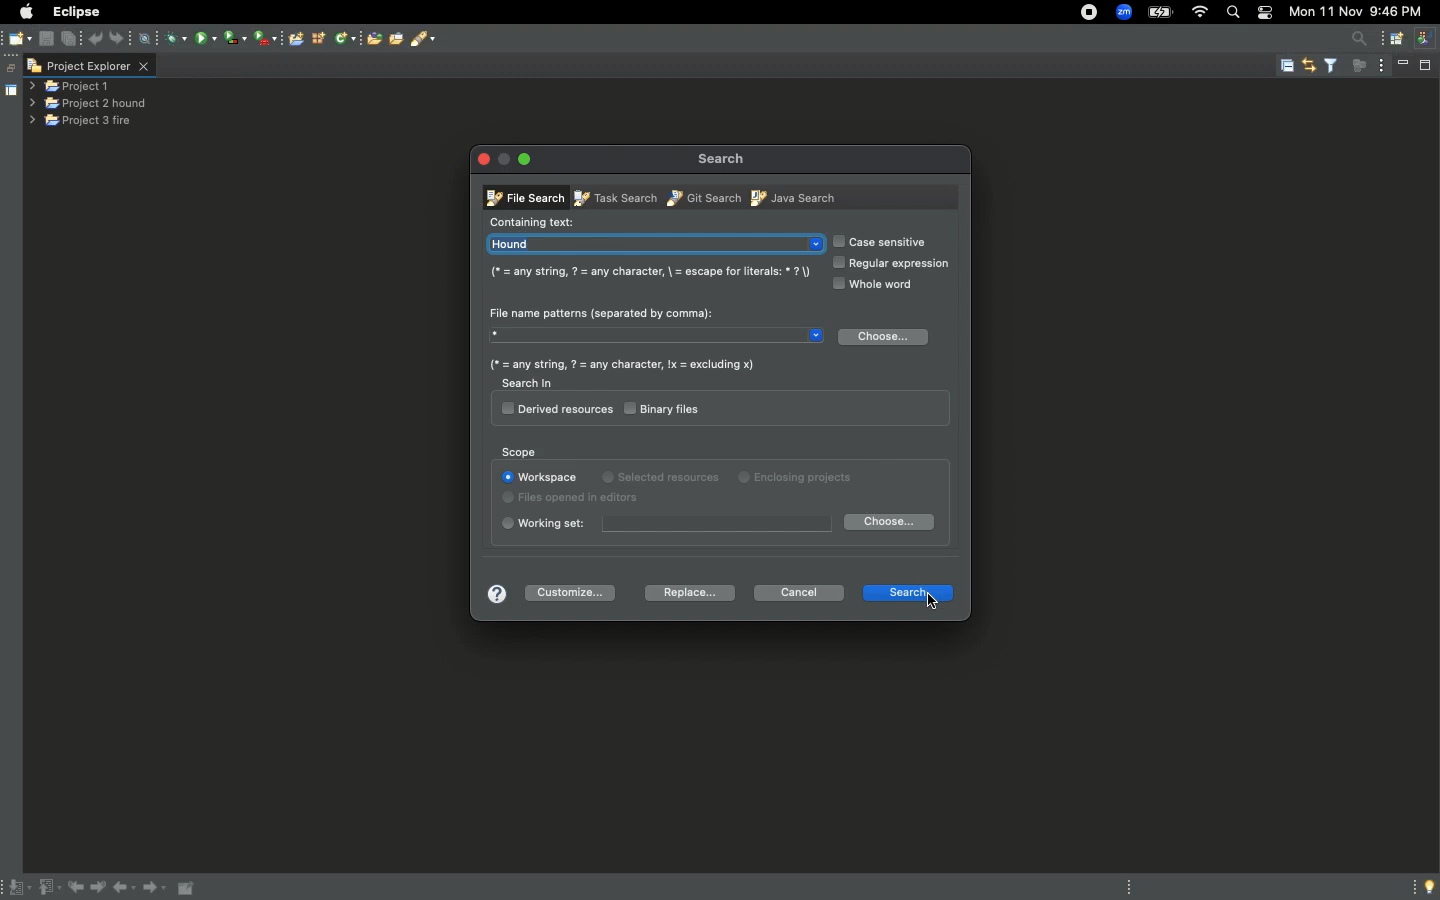 This screenshot has width=1440, height=900. I want to click on Case sensitive, so click(885, 242).